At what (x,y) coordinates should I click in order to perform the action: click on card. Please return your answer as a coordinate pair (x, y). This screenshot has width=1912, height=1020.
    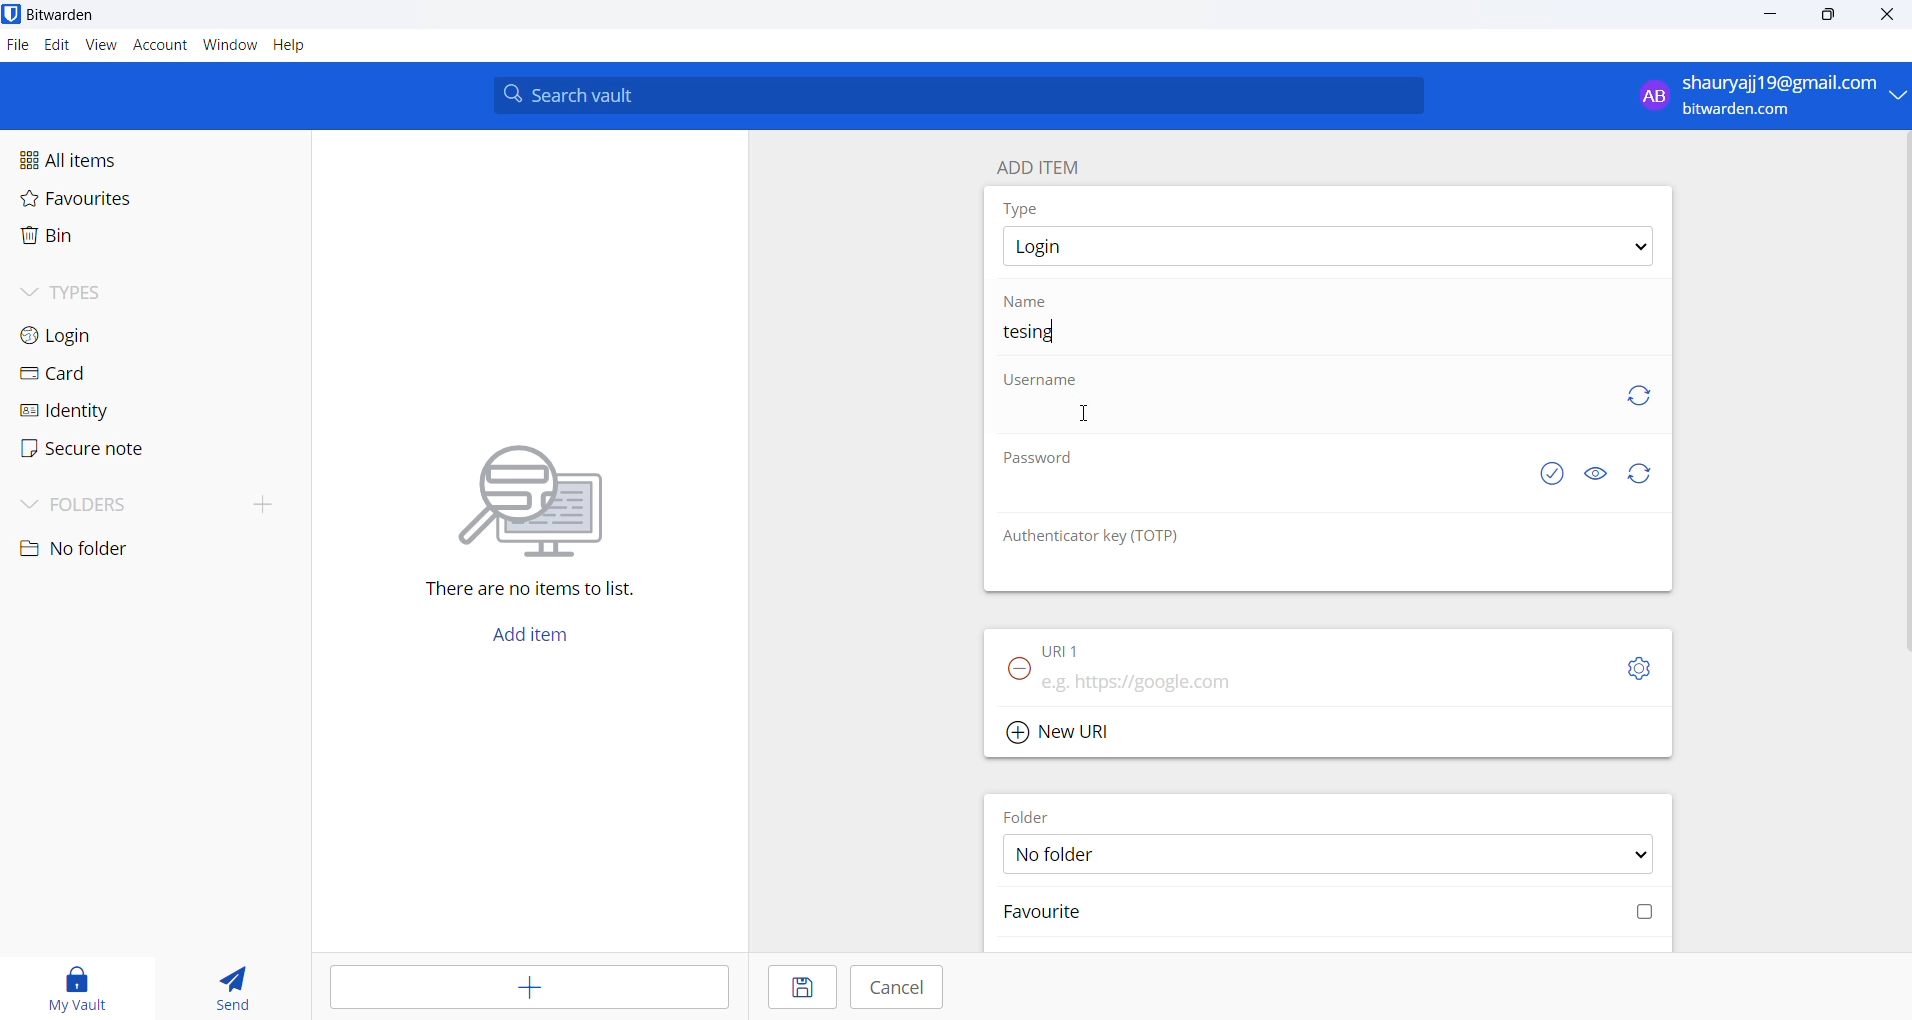
    Looking at the image, I should click on (80, 375).